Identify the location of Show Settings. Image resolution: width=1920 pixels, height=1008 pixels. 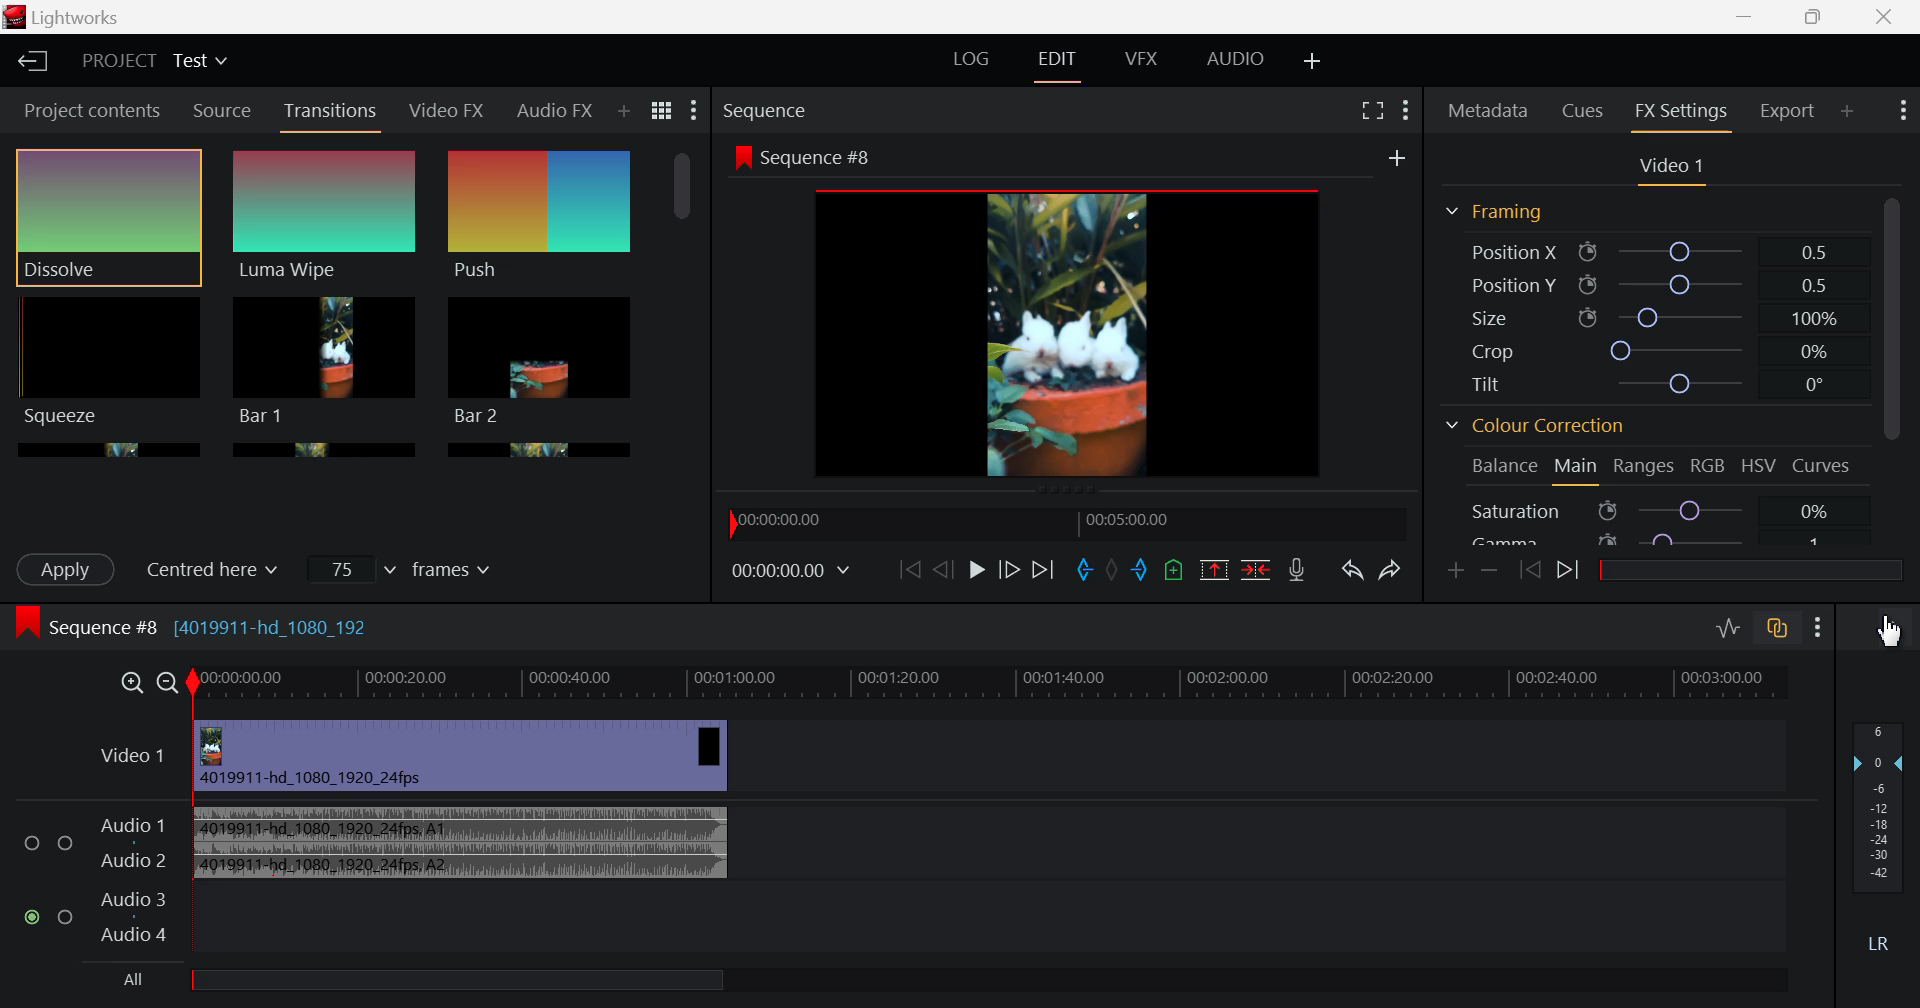
(1404, 110).